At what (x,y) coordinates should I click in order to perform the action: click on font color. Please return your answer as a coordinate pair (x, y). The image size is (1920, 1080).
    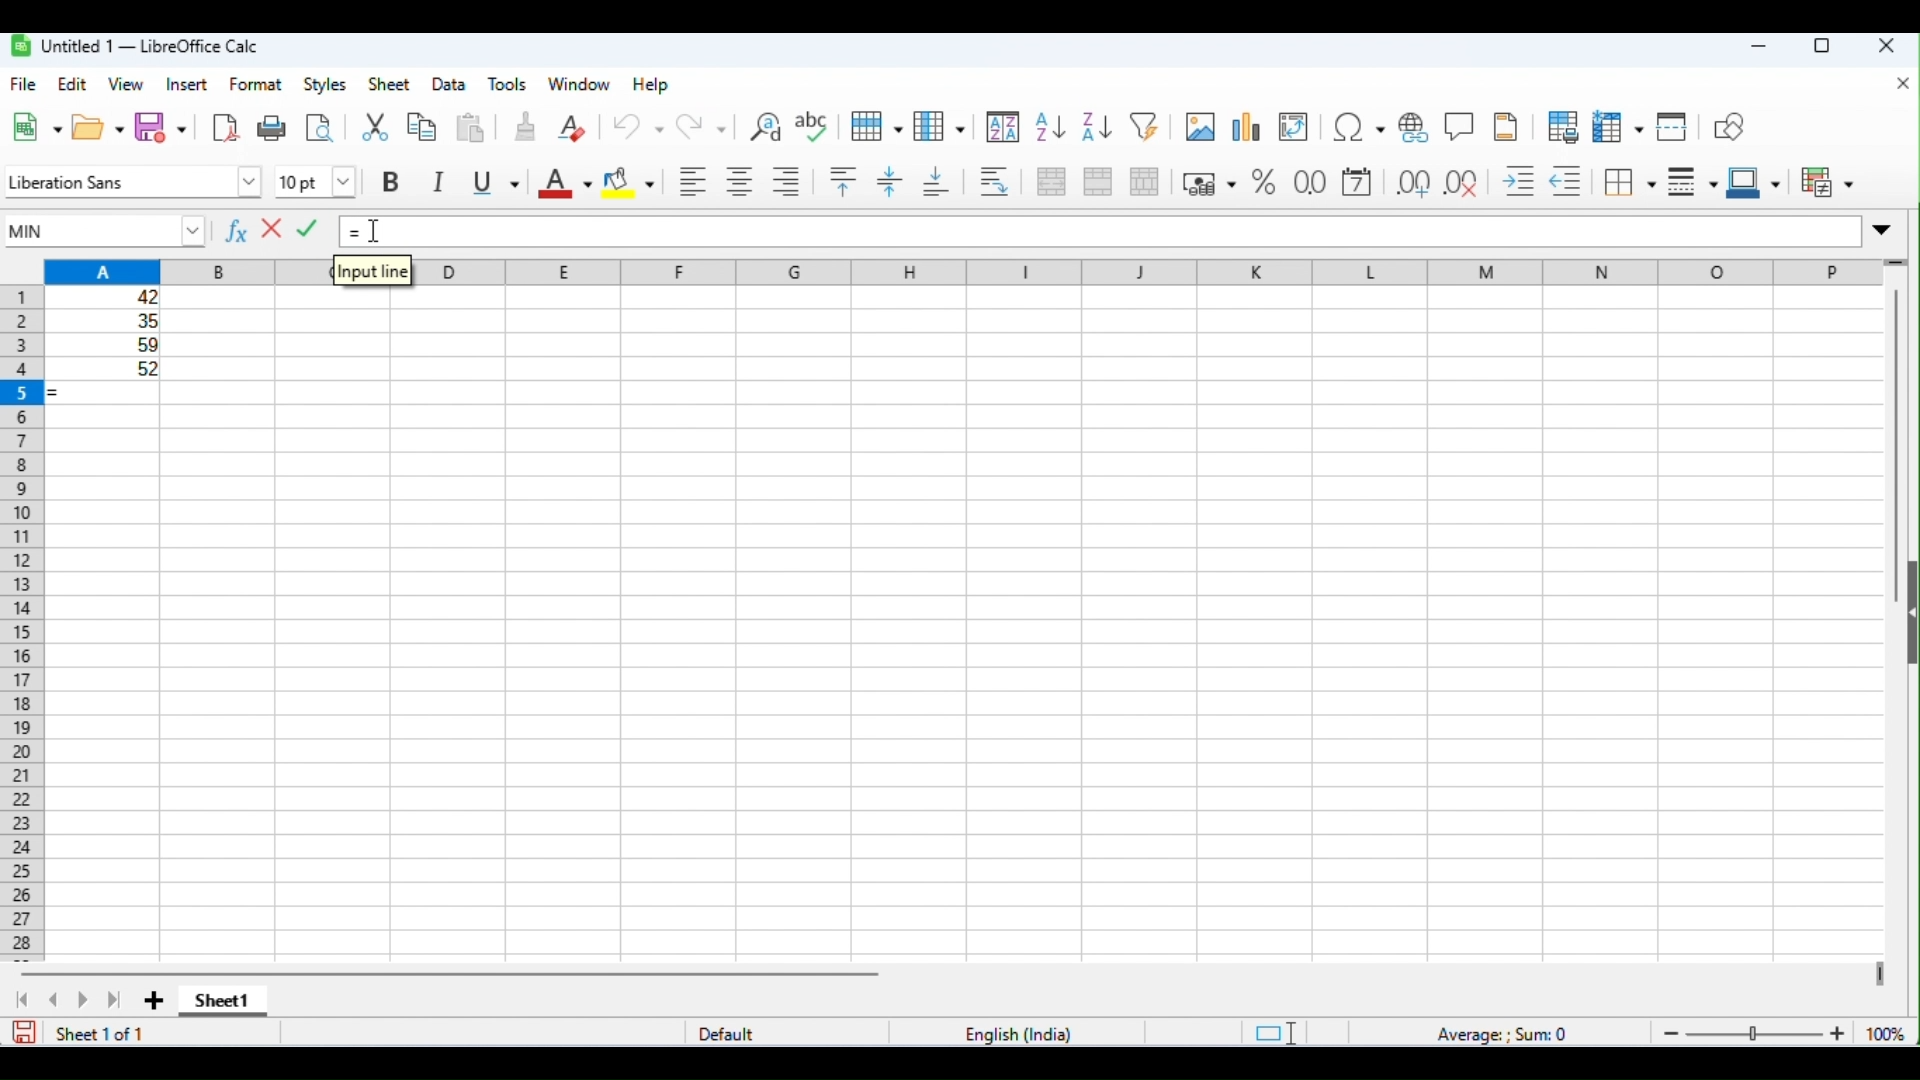
    Looking at the image, I should click on (564, 181).